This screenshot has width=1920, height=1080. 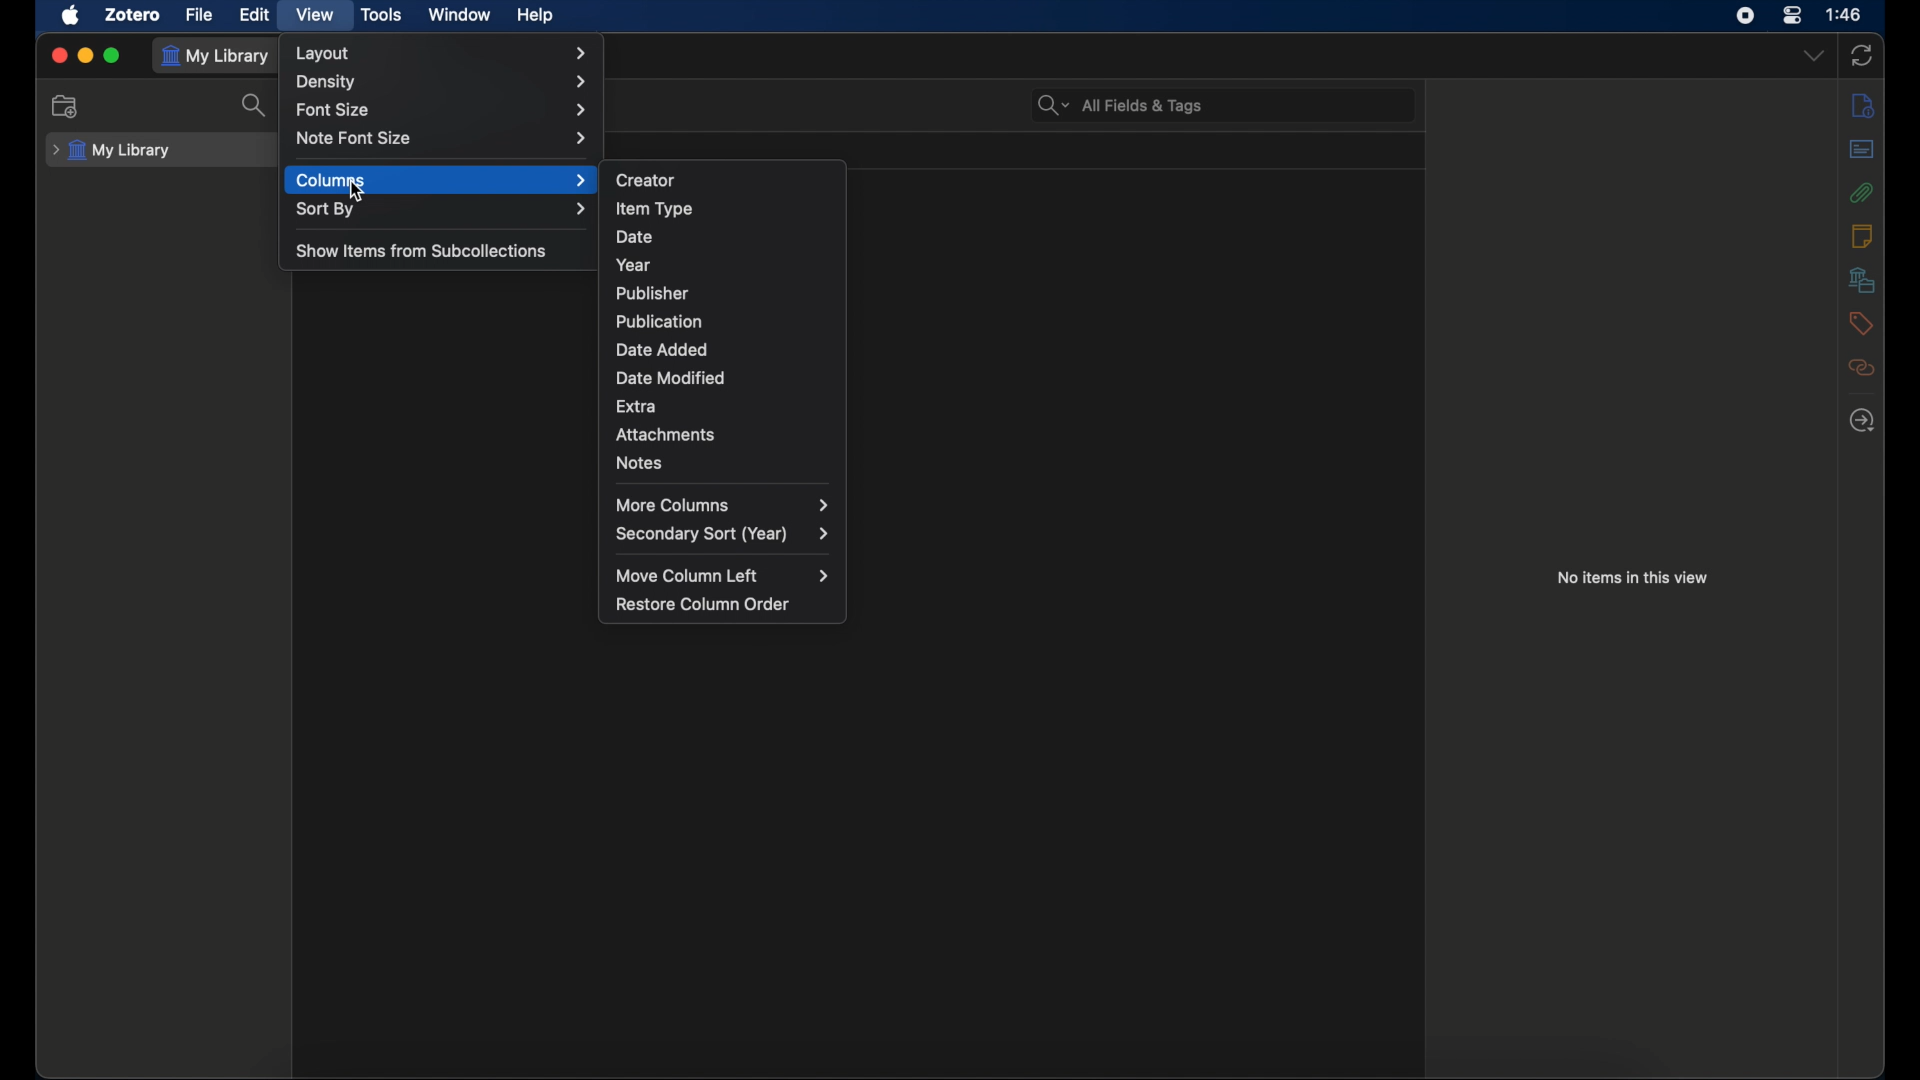 I want to click on notes, so click(x=638, y=462).